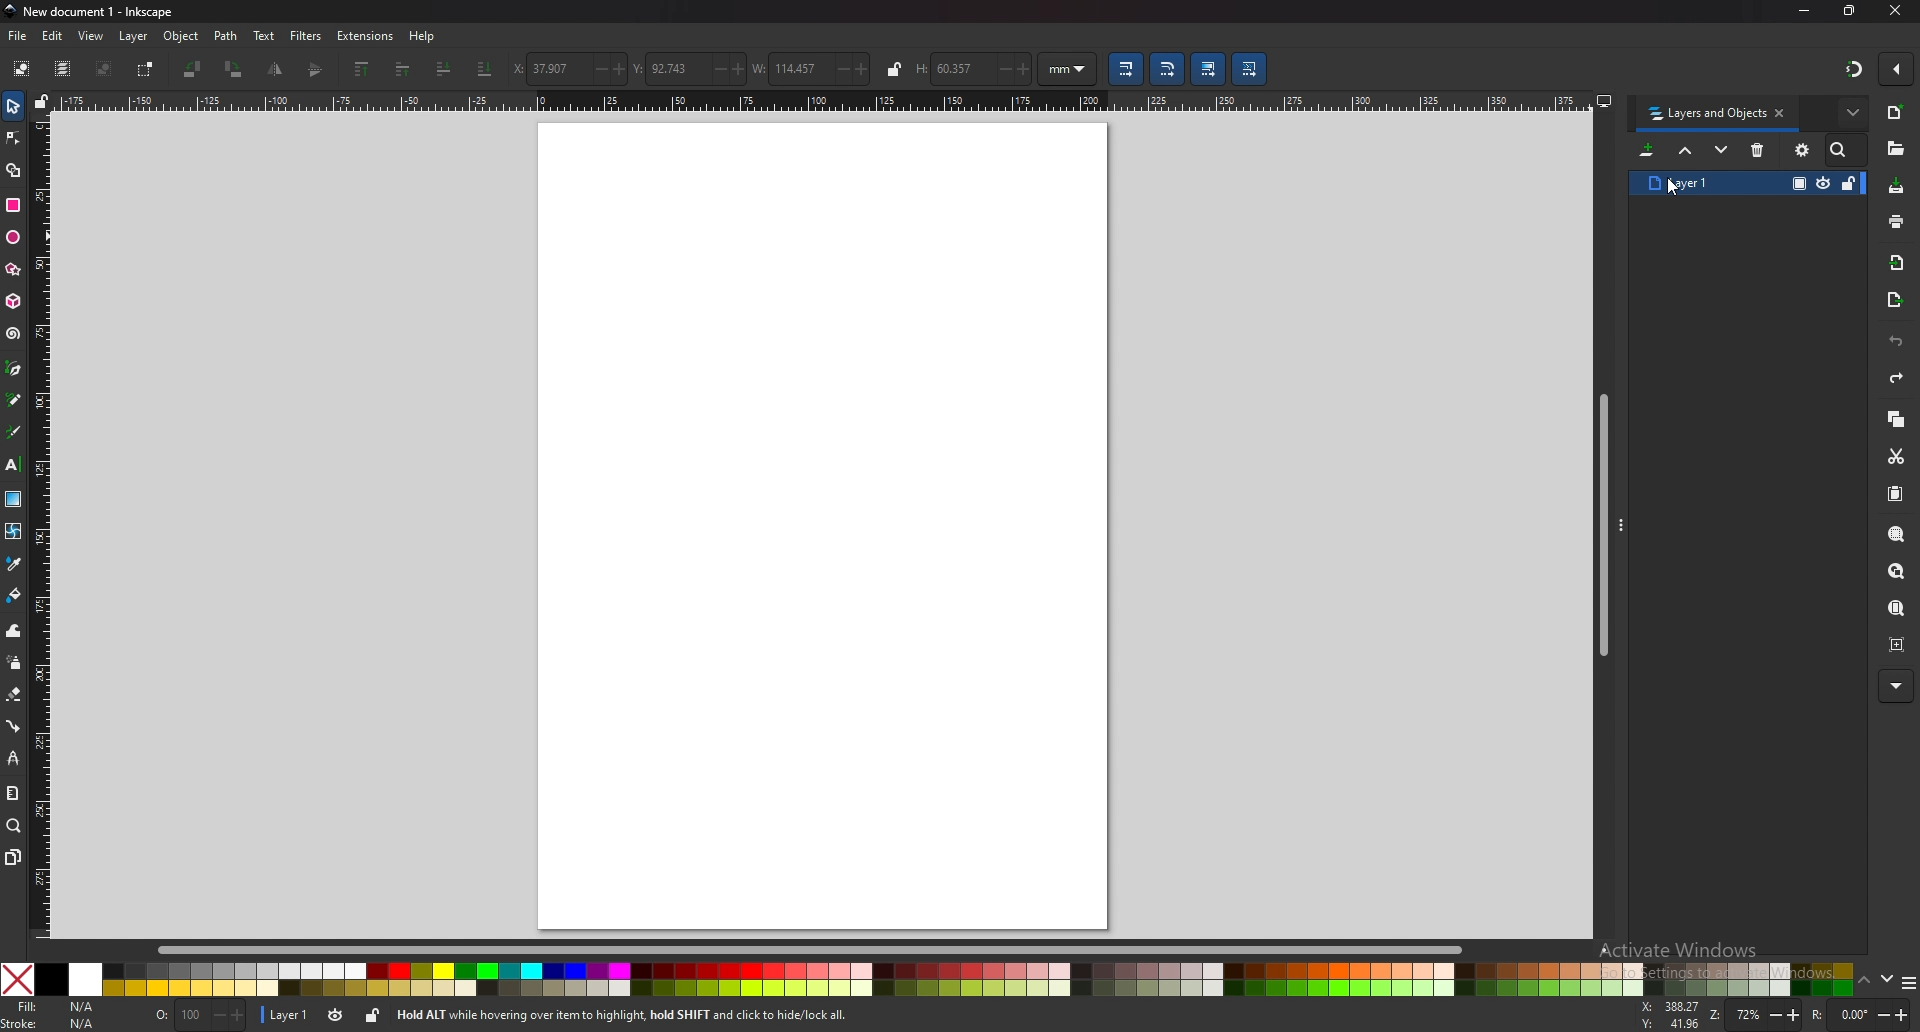 The width and height of the screenshot is (1920, 1032). Describe the element at coordinates (15, 594) in the screenshot. I see `fill bucket` at that location.